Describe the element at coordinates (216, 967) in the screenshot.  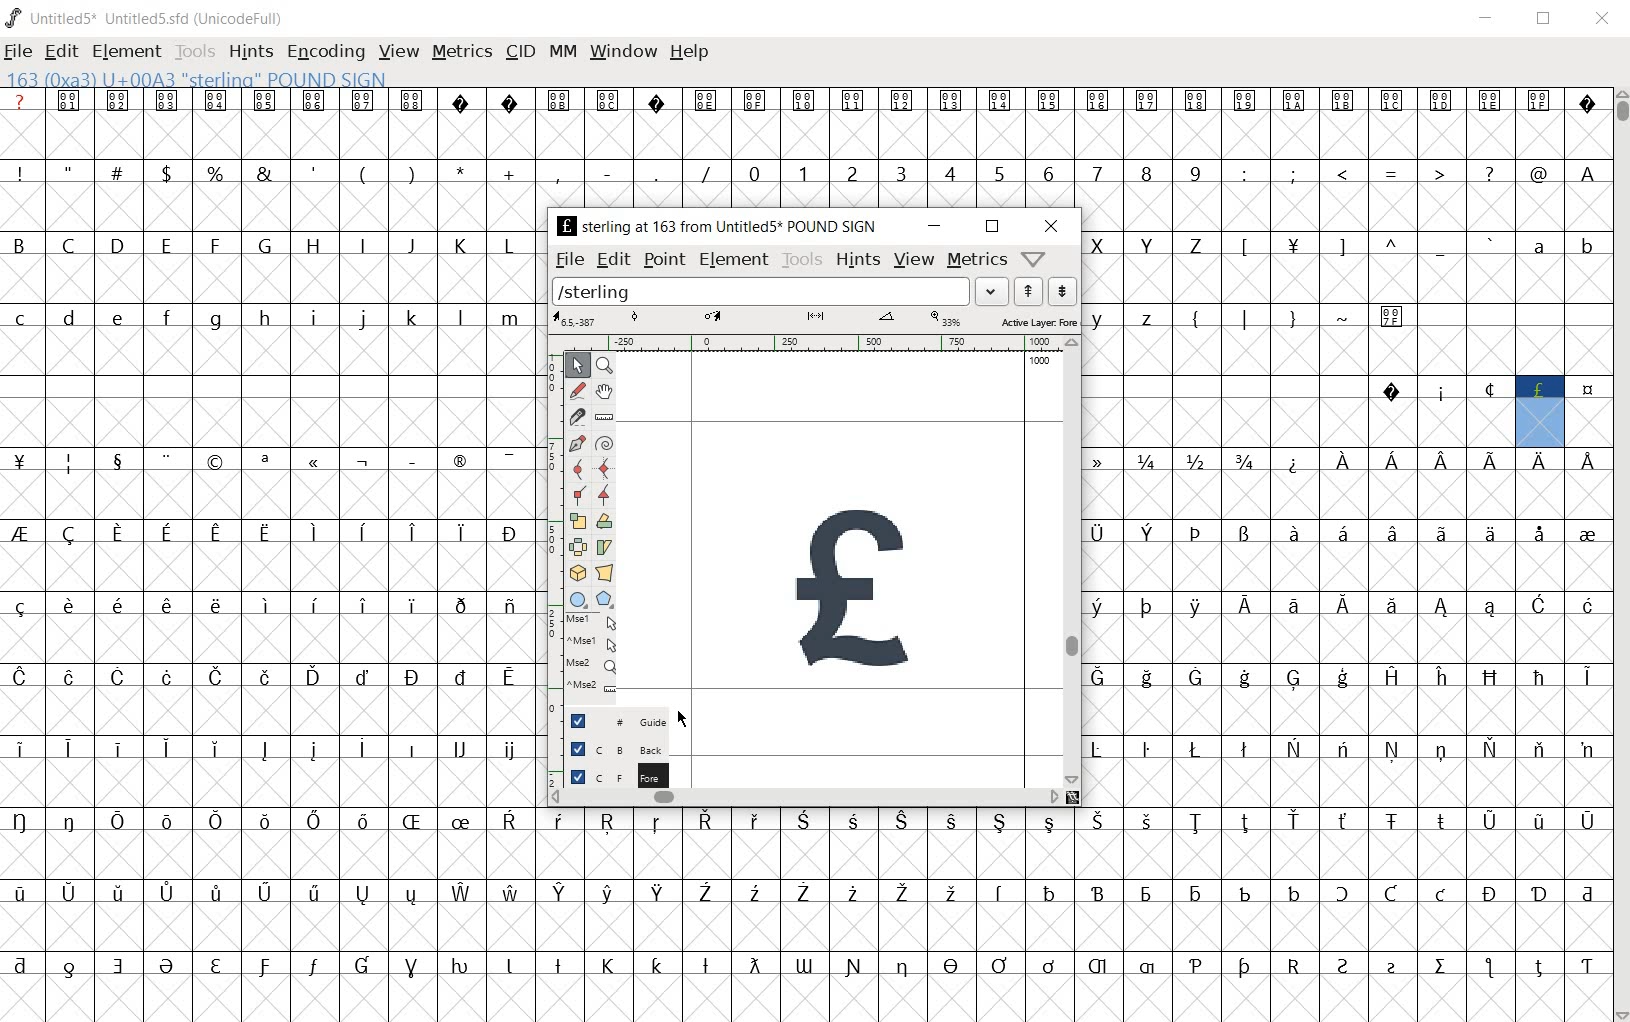
I see `Symbol` at that location.